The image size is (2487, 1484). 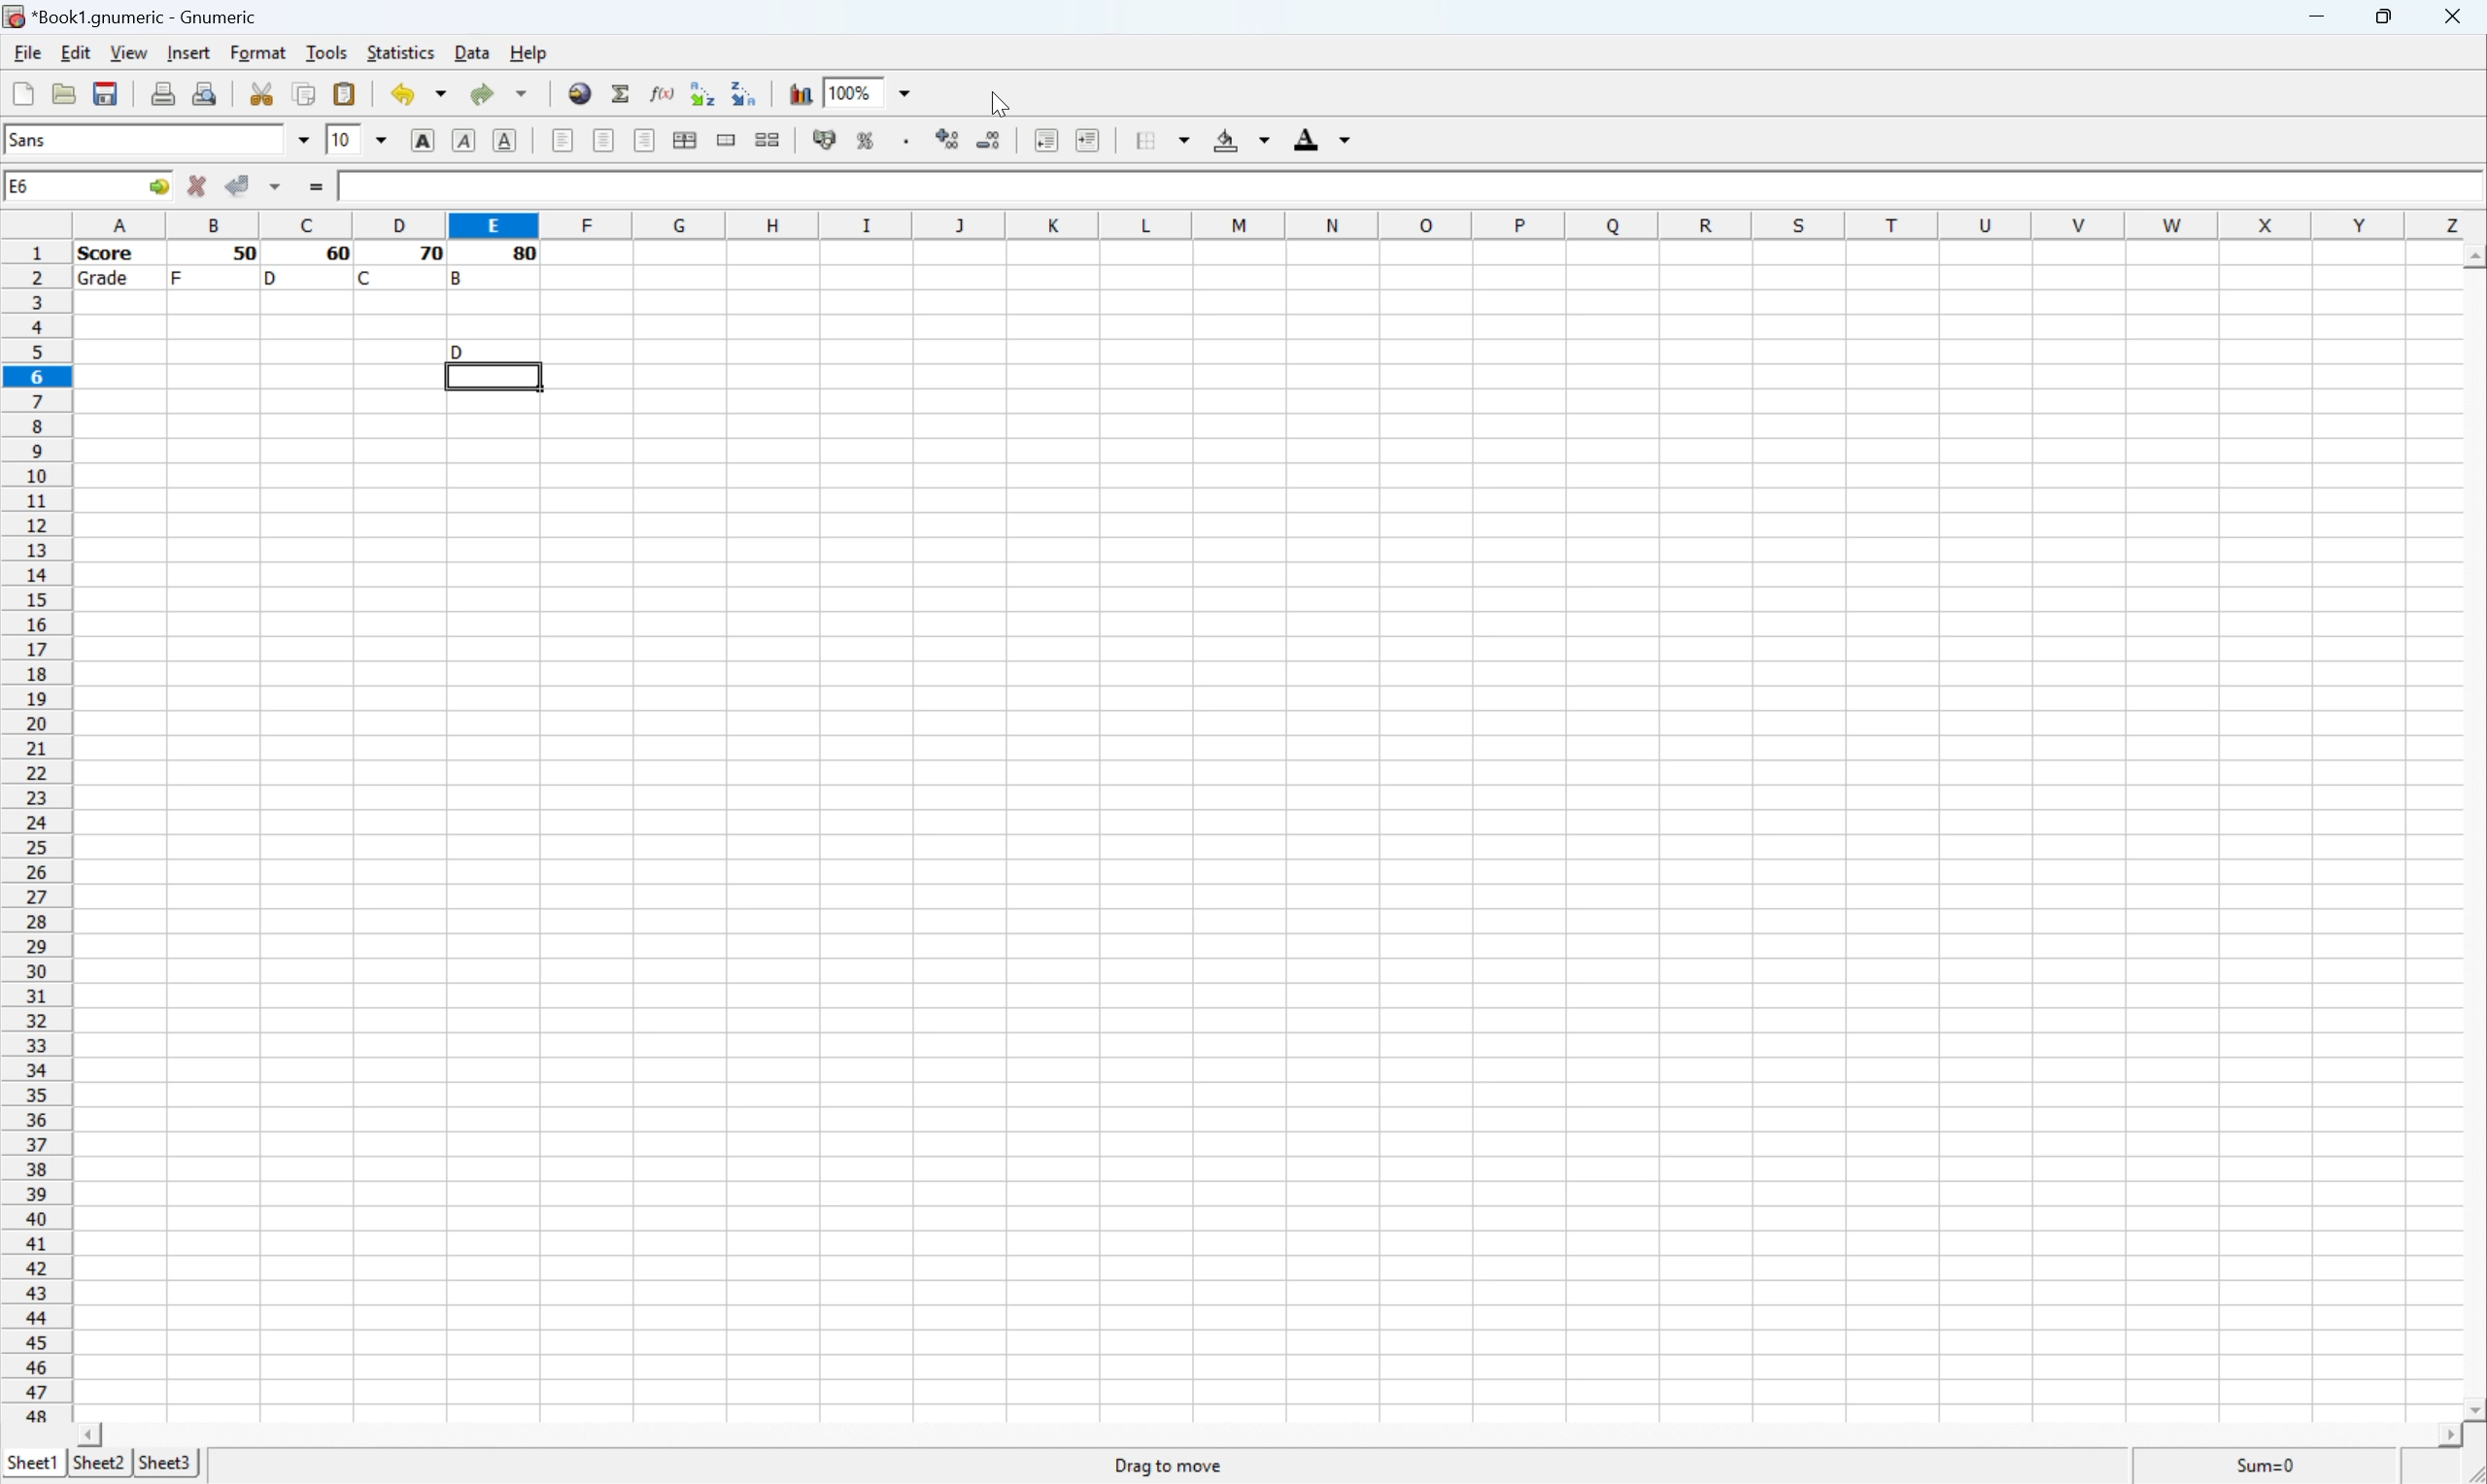 What do you see at coordinates (1271, 225) in the screenshot?
I see `Column names` at bounding box center [1271, 225].